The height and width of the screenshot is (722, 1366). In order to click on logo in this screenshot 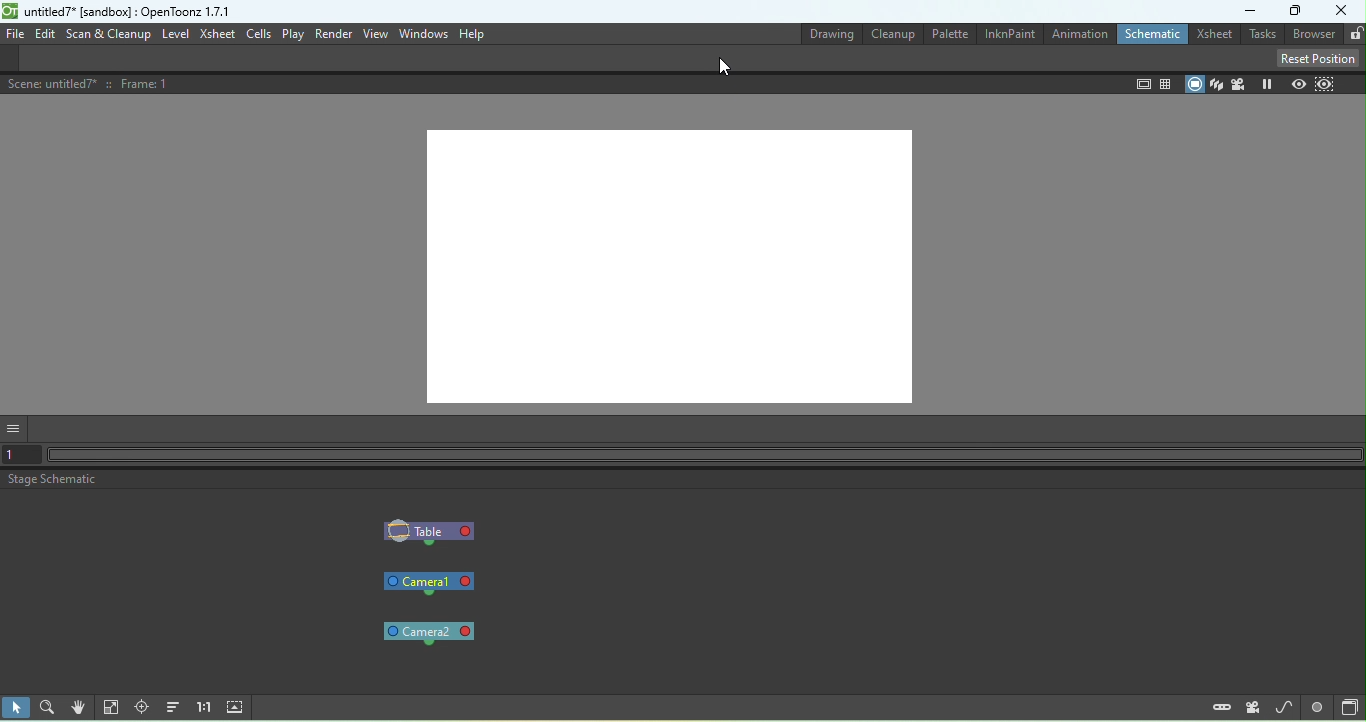, I will do `click(9, 11)`.